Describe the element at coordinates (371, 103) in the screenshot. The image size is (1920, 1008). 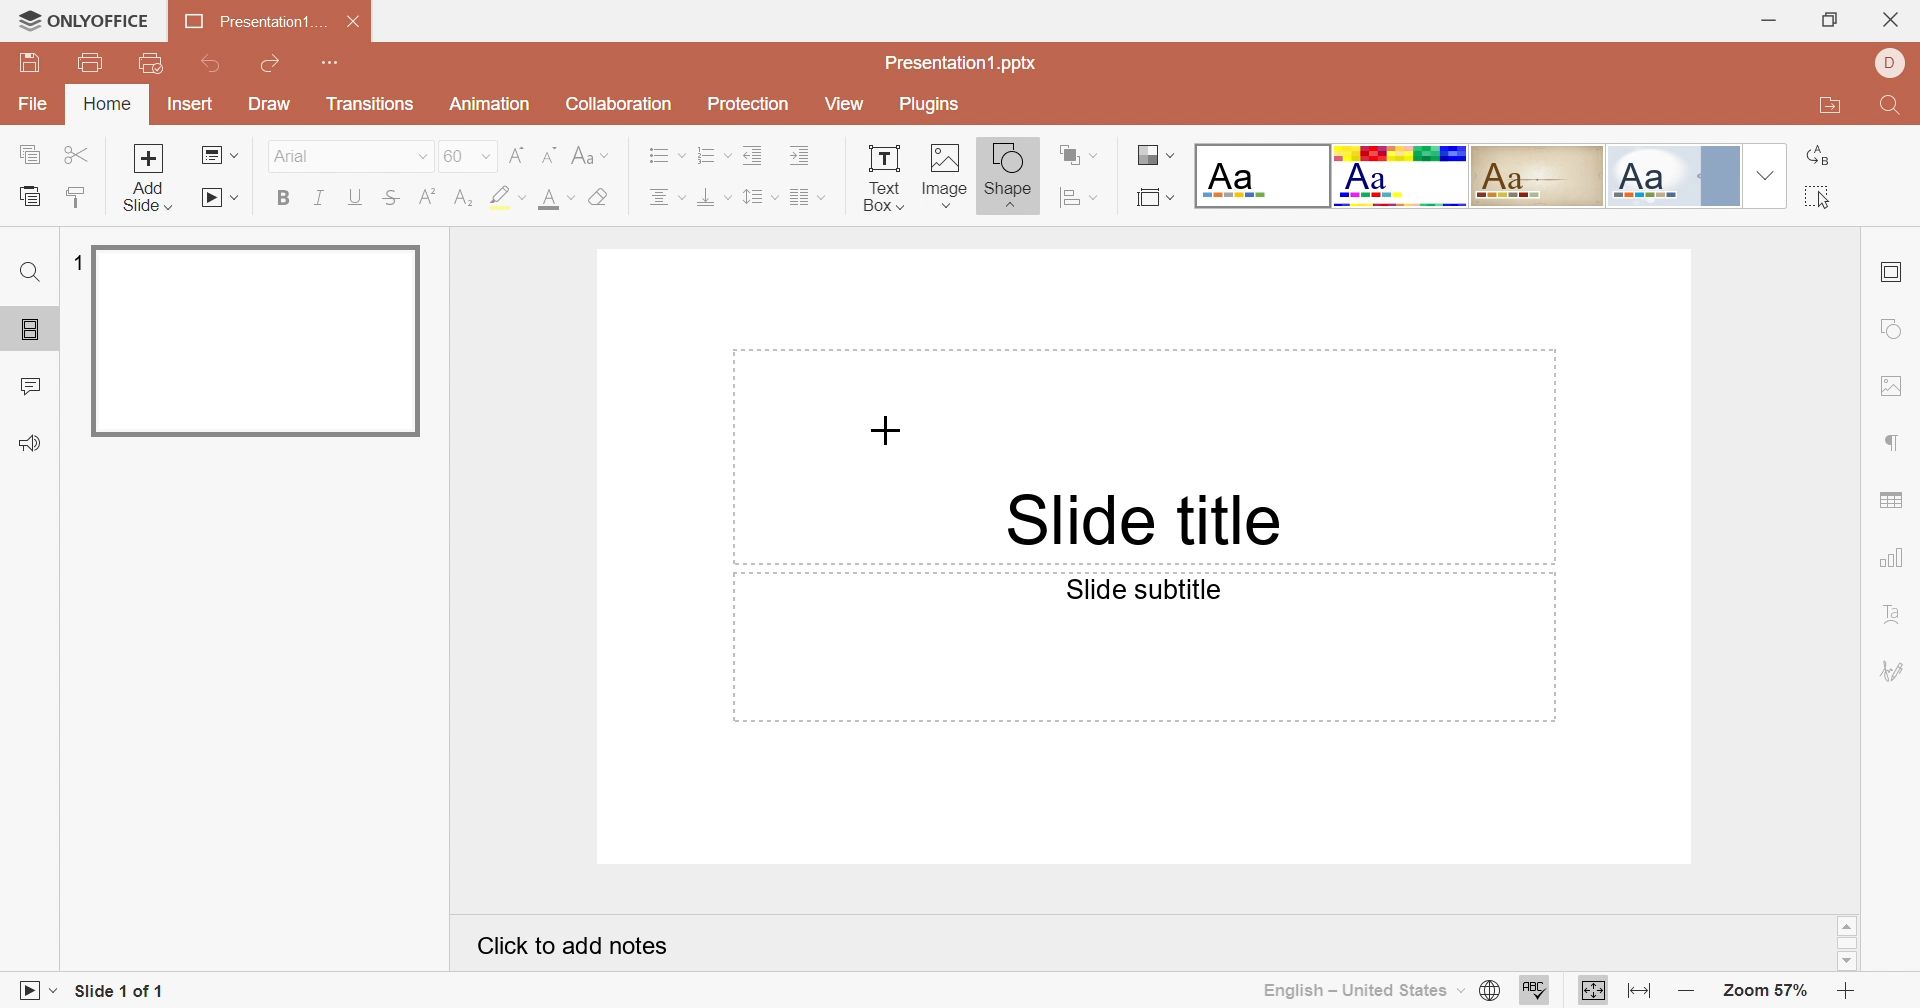
I see `Transitions` at that location.